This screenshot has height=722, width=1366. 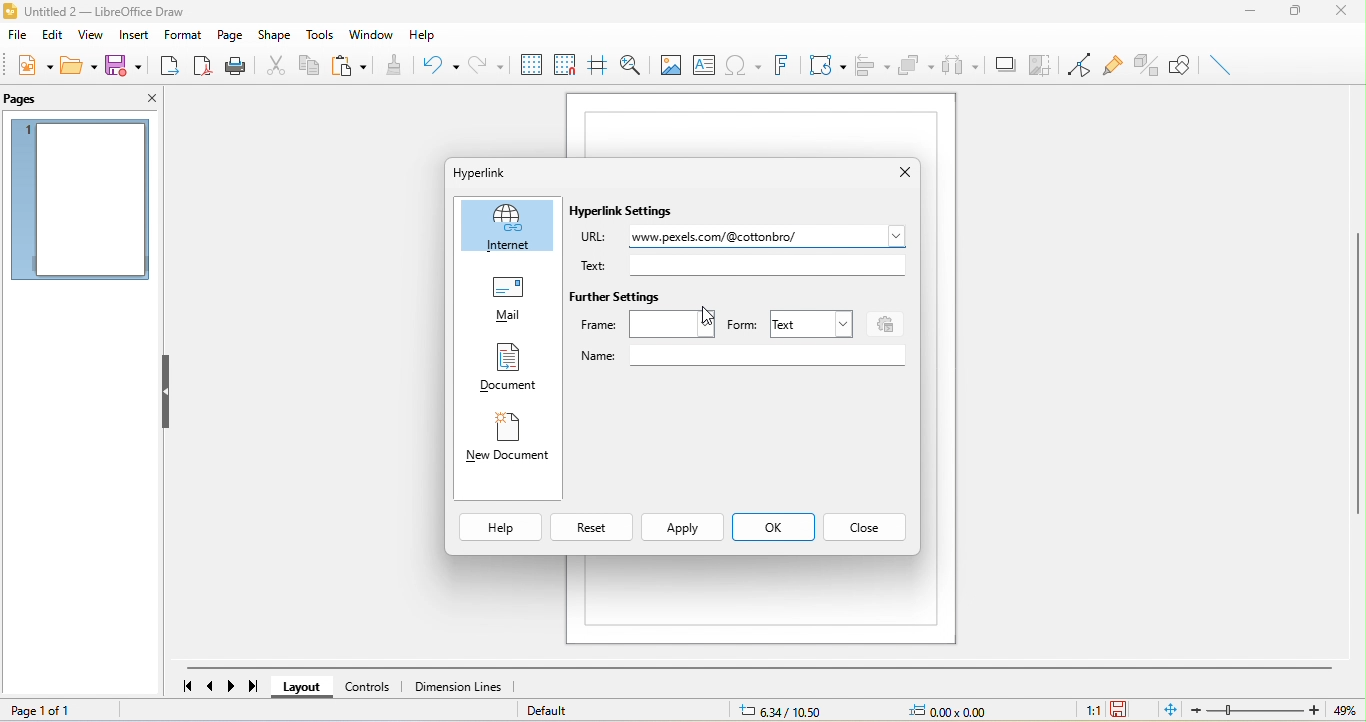 I want to click on controls, so click(x=373, y=688).